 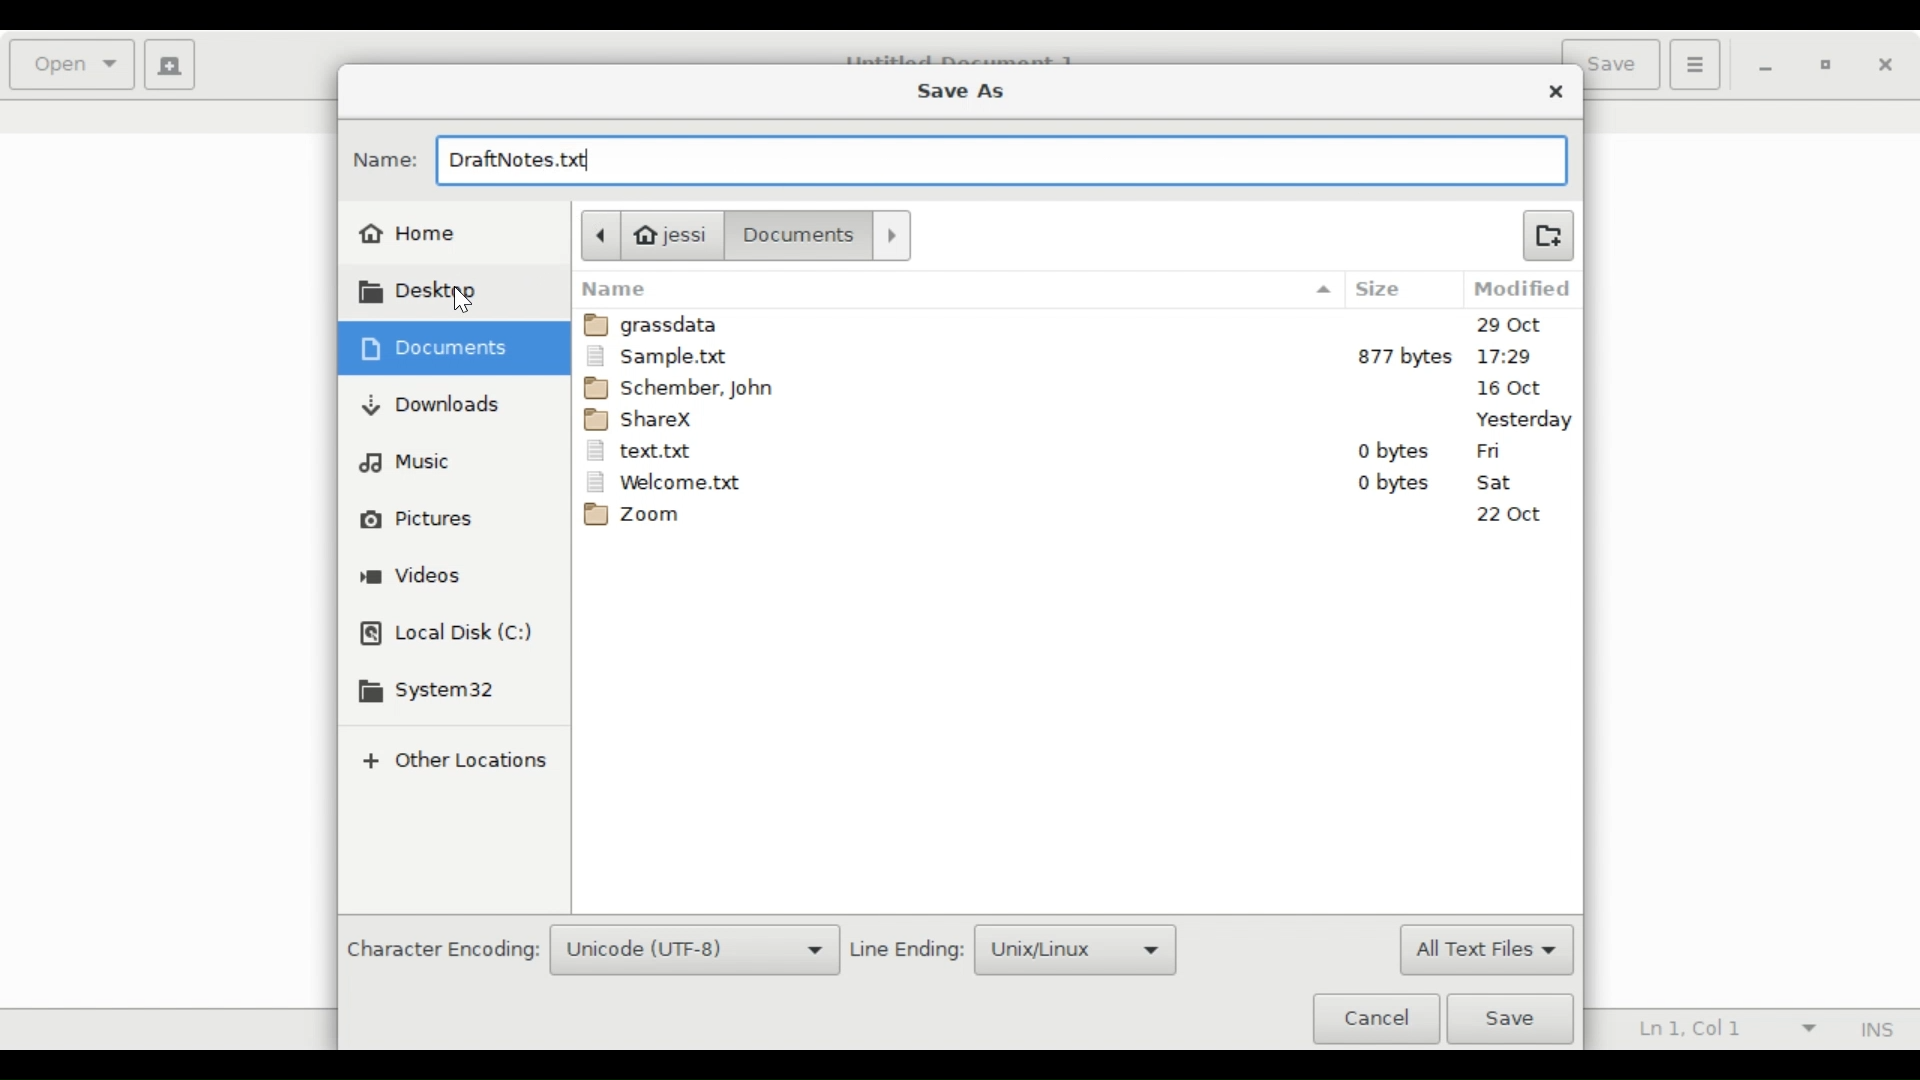 I want to click on text.txt 0 bytes Fri, so click(x=1075, y=451).